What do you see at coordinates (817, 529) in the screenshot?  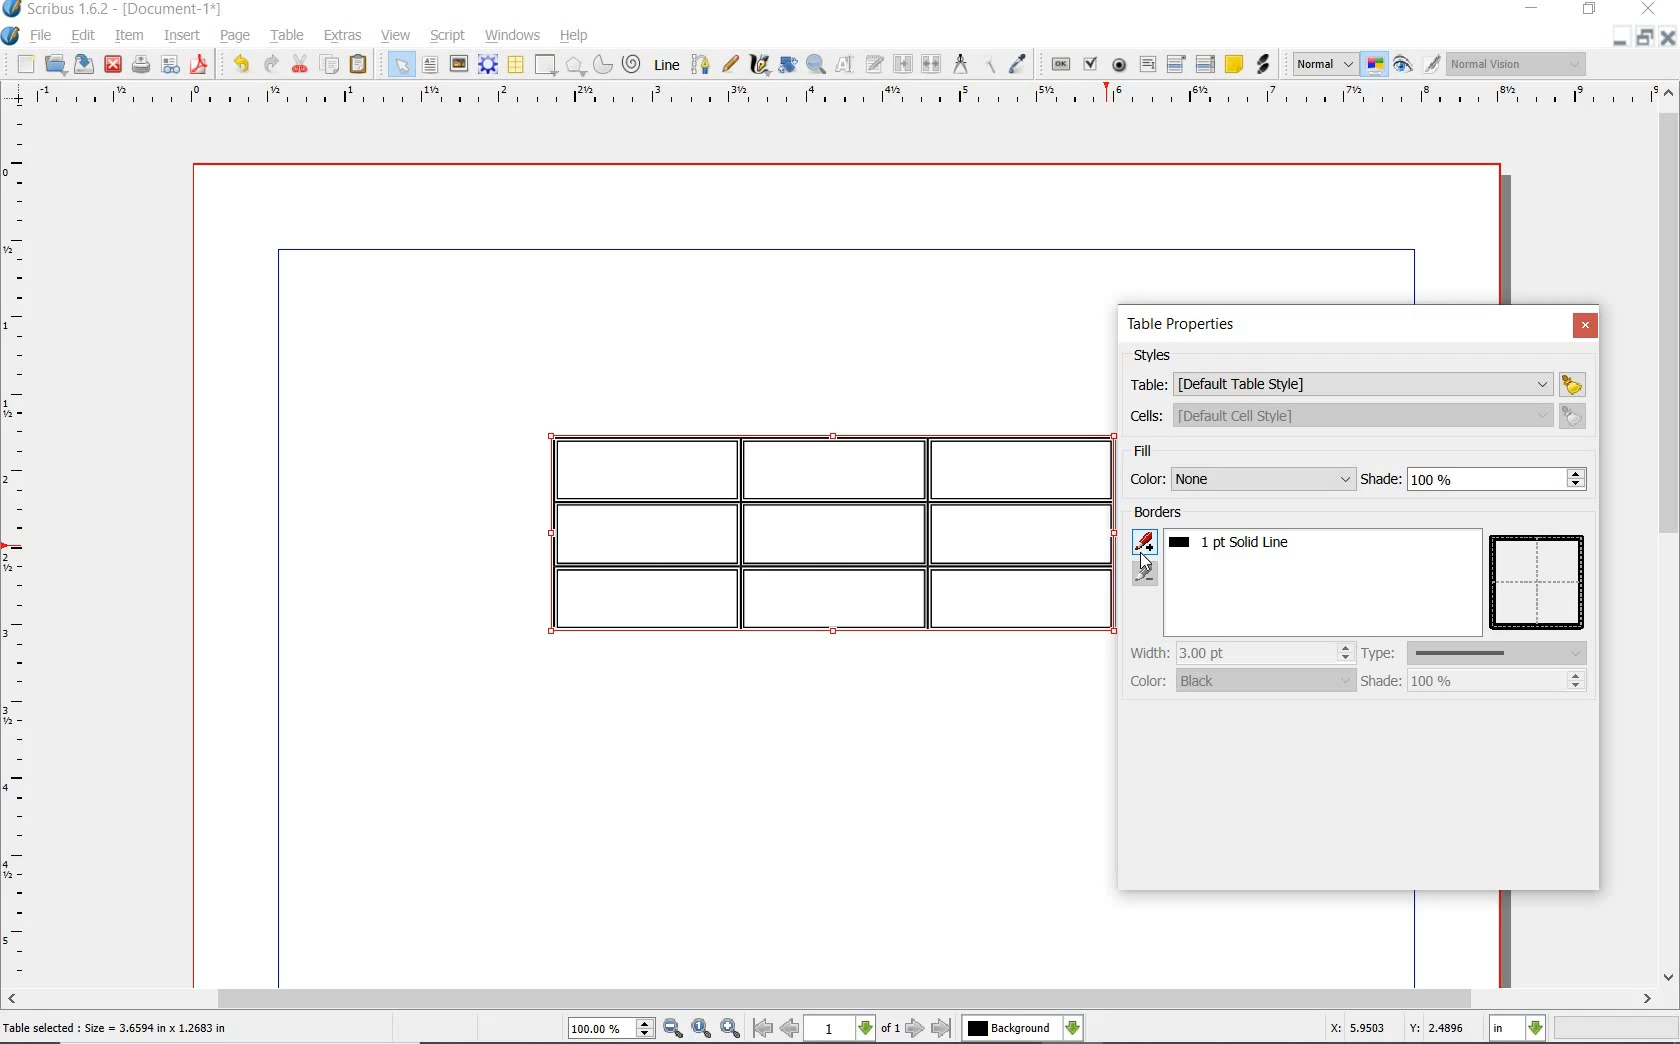 I see `table highlighted` at bounding box center [817, 529].